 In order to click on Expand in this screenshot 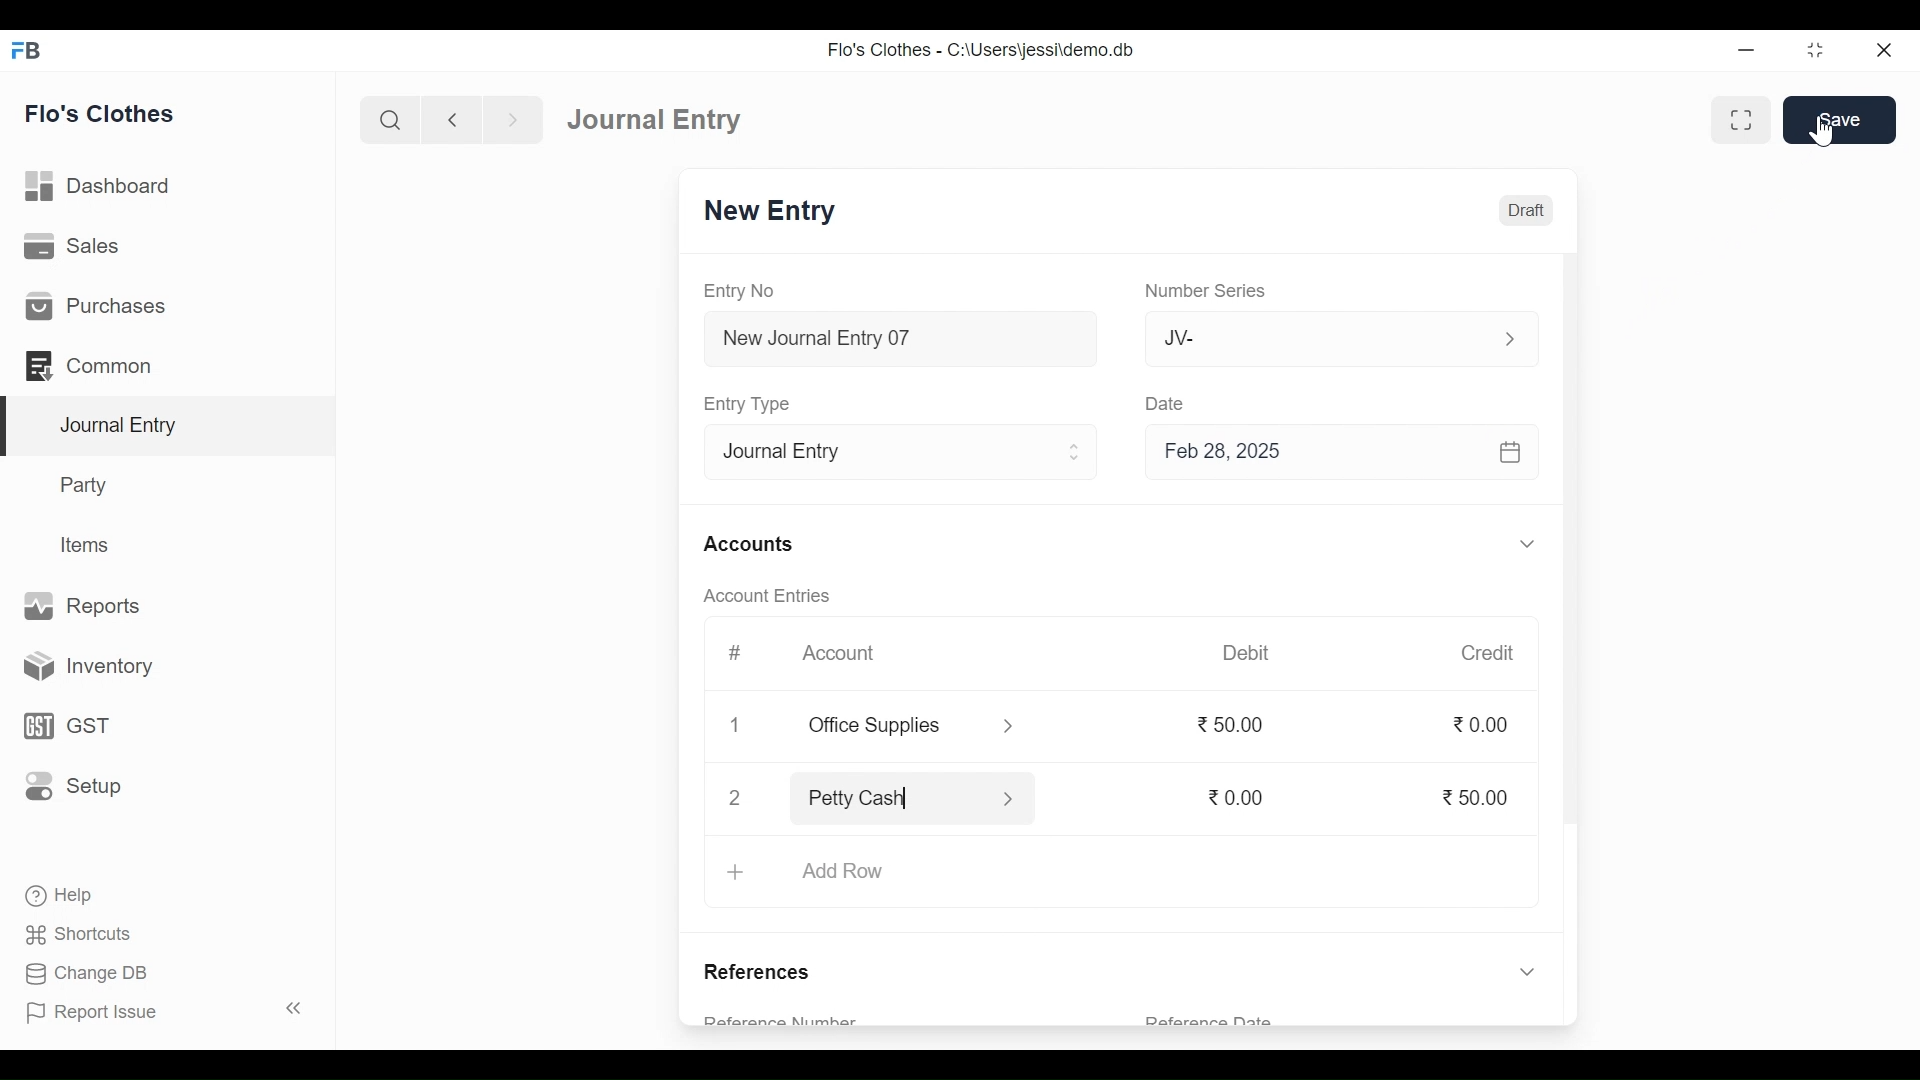, I will do `click(1527, 543)`.